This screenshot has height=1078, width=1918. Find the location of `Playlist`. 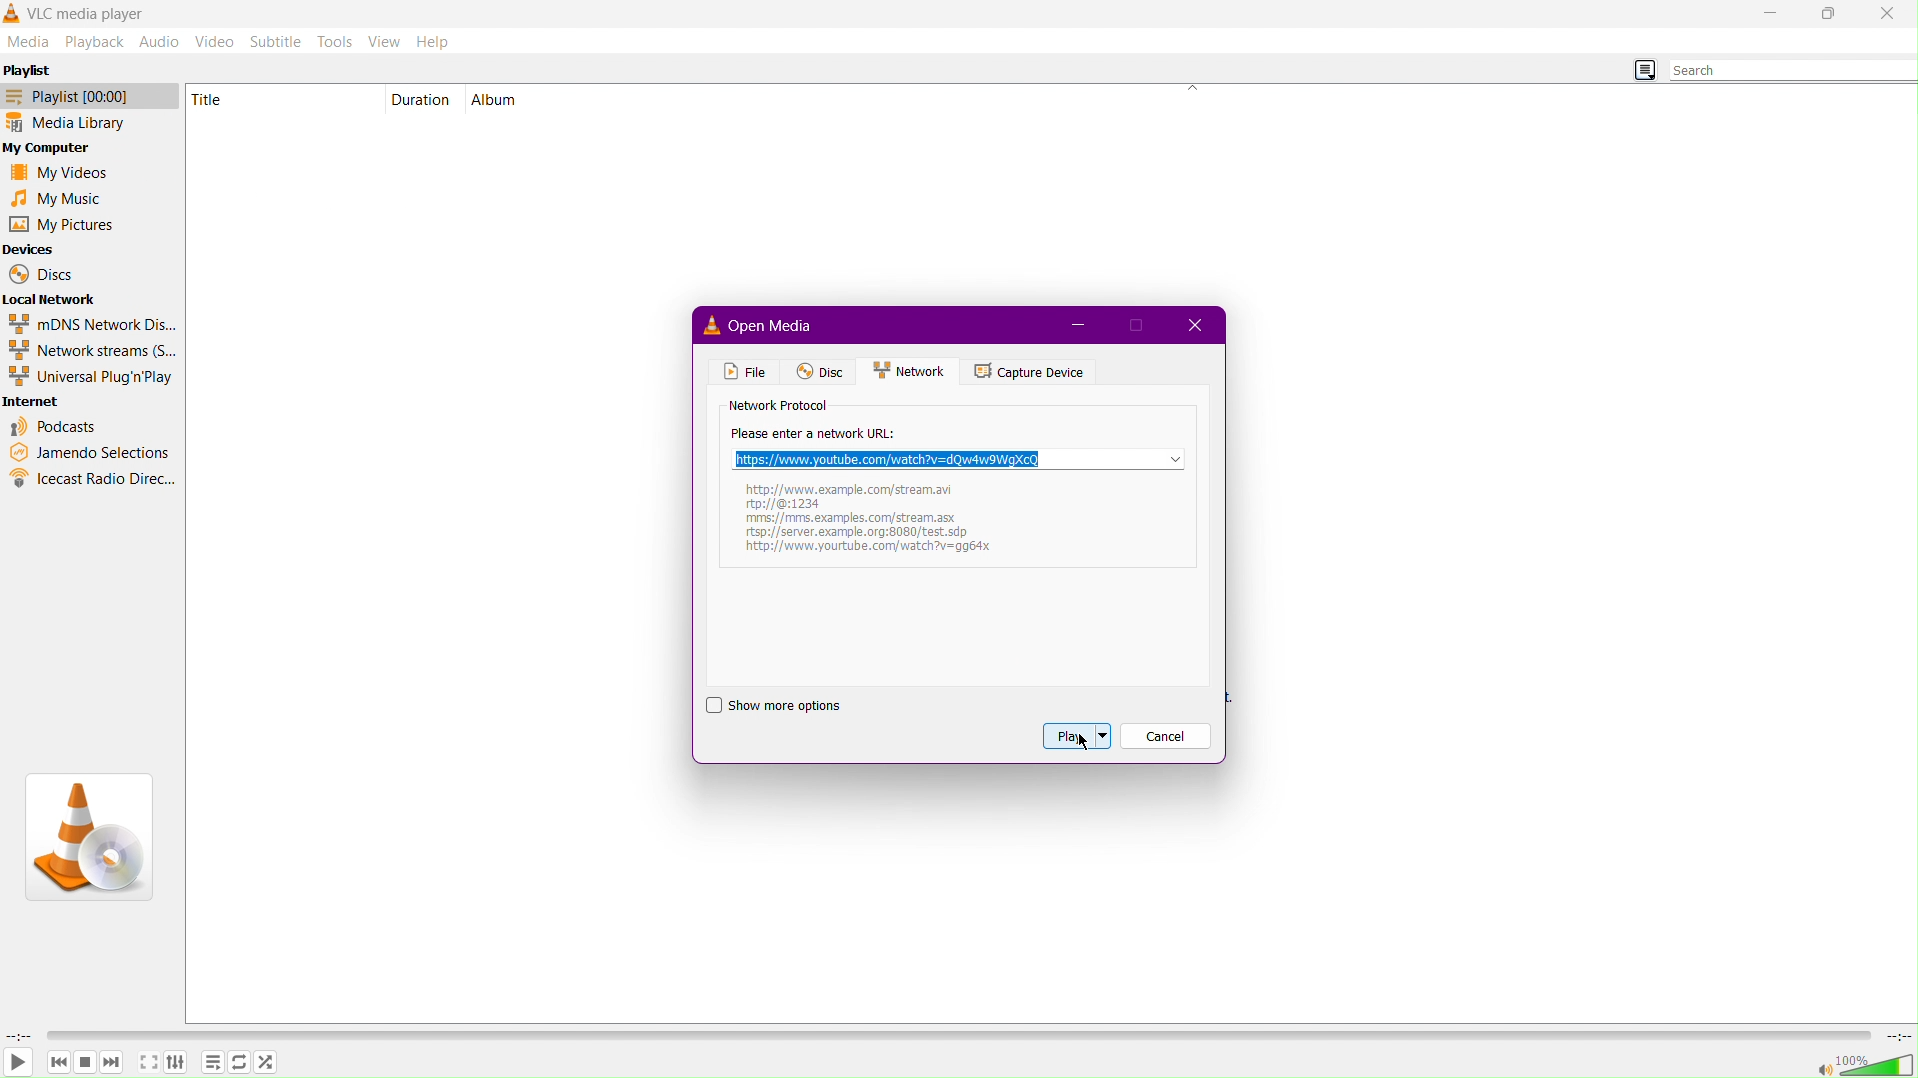

Playlist is located at coordinates (213, 1063).